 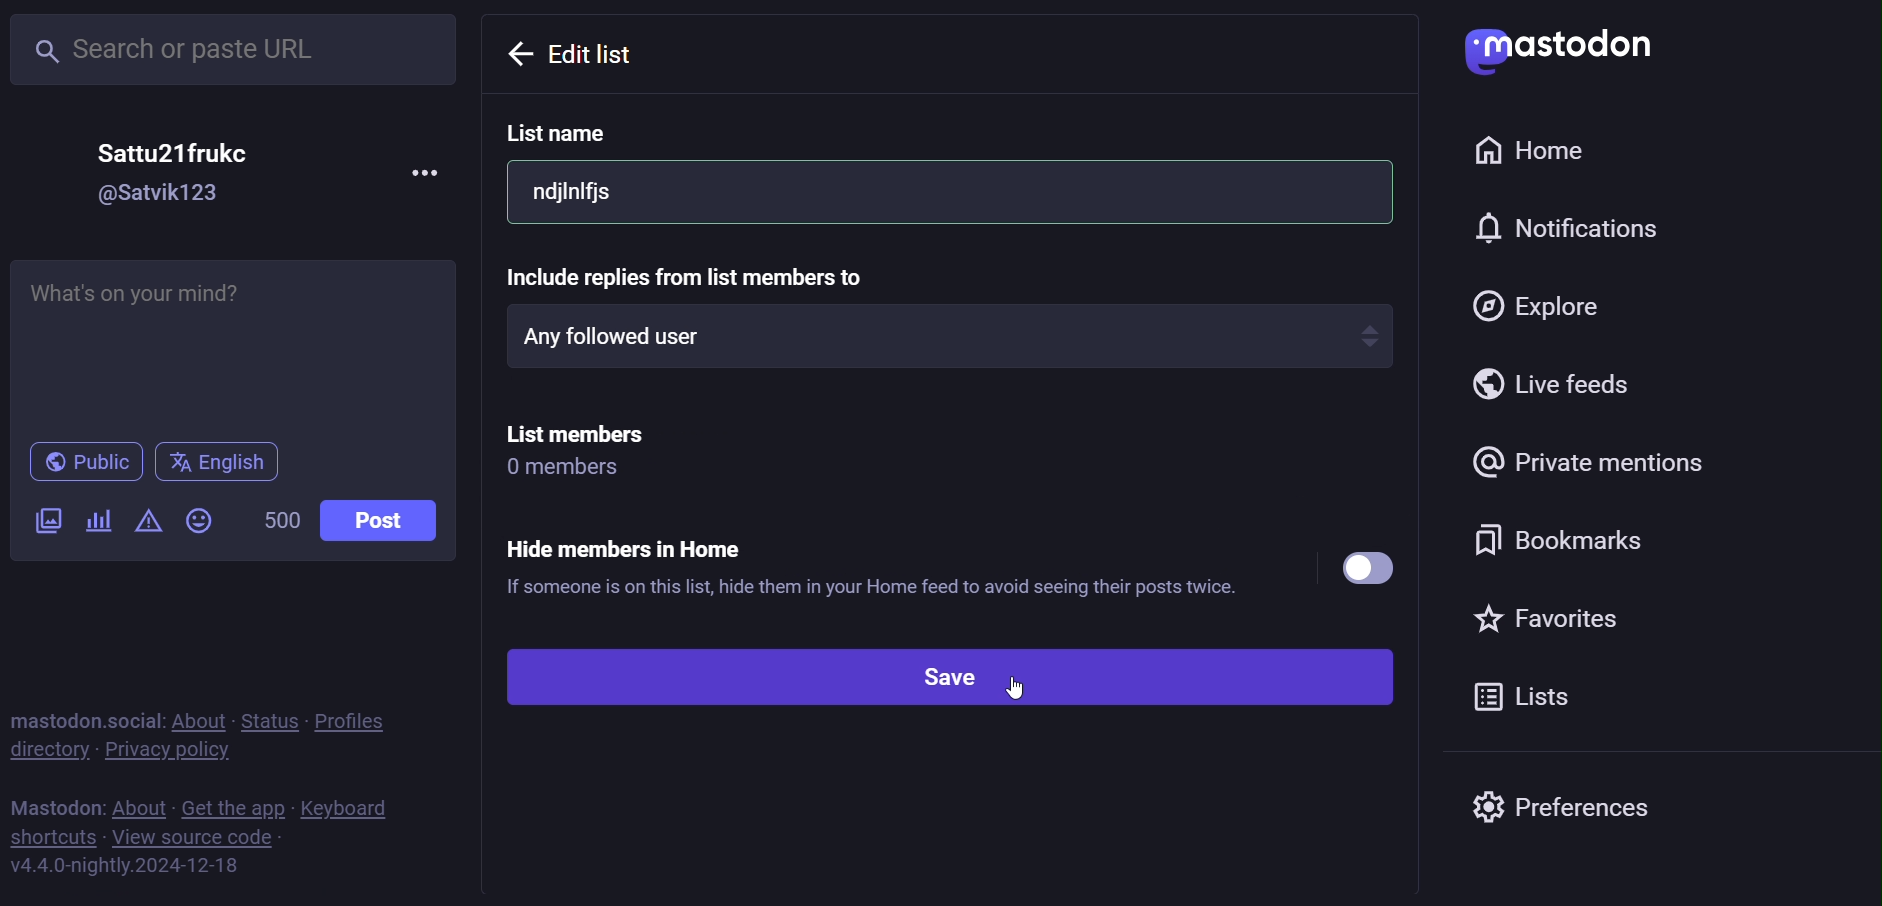 I want to click on search or paste URL, so click(x=240, y=45).